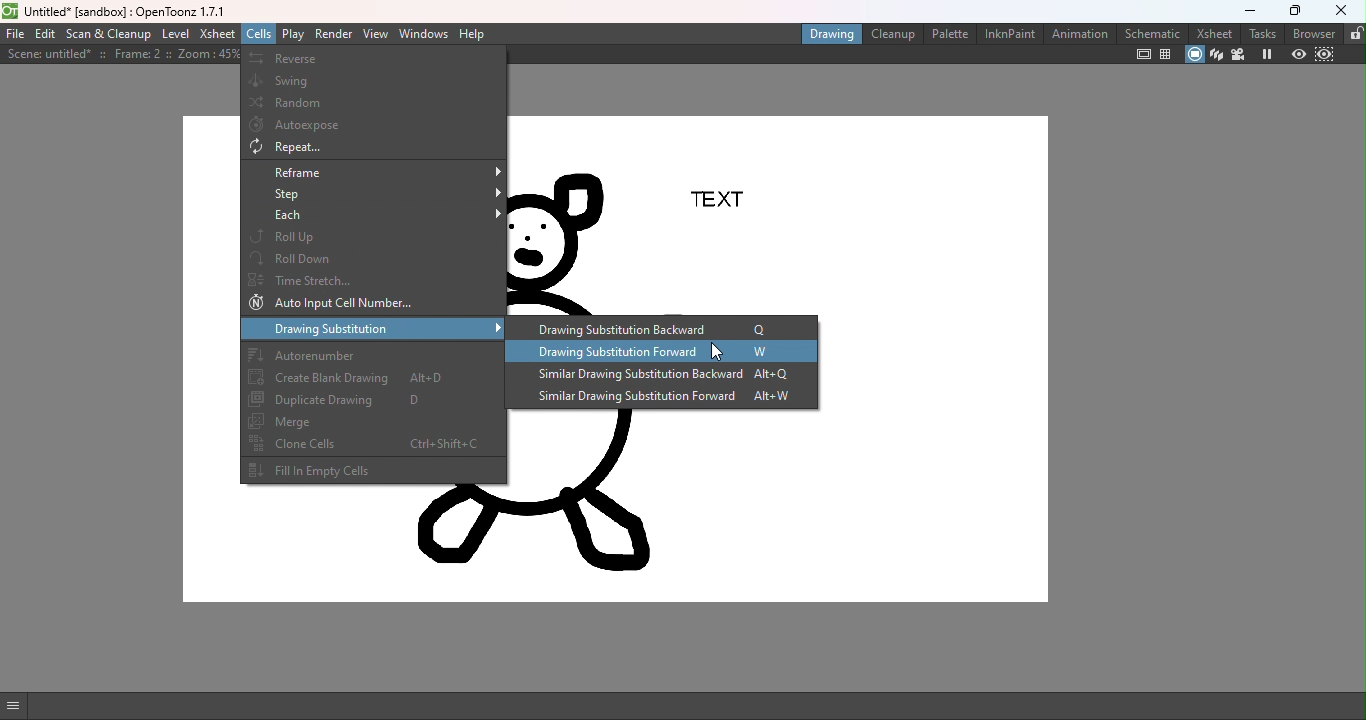 The height and width of the screenshot is (720, 1366). I want to click on Edit, so click(45, 35).